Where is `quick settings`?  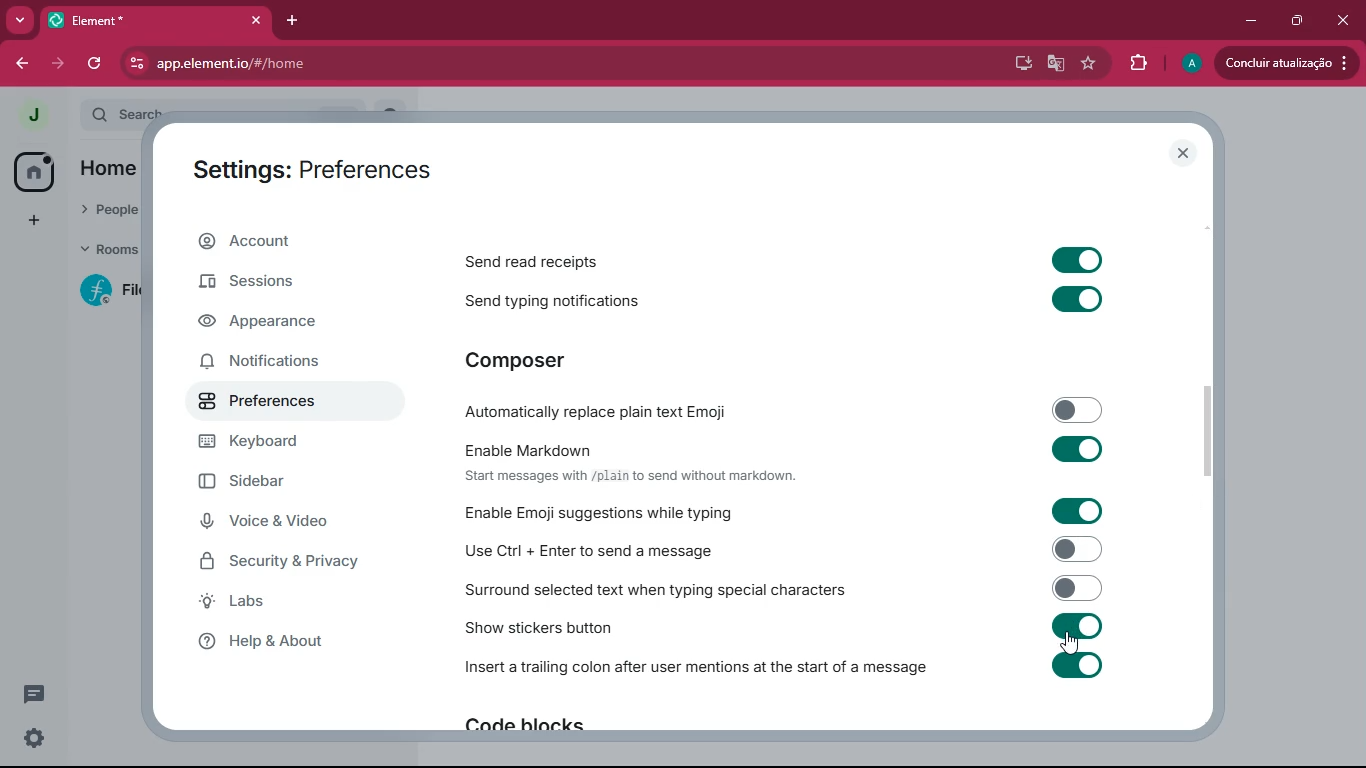 quick settings is located at coordinates (32, 735).